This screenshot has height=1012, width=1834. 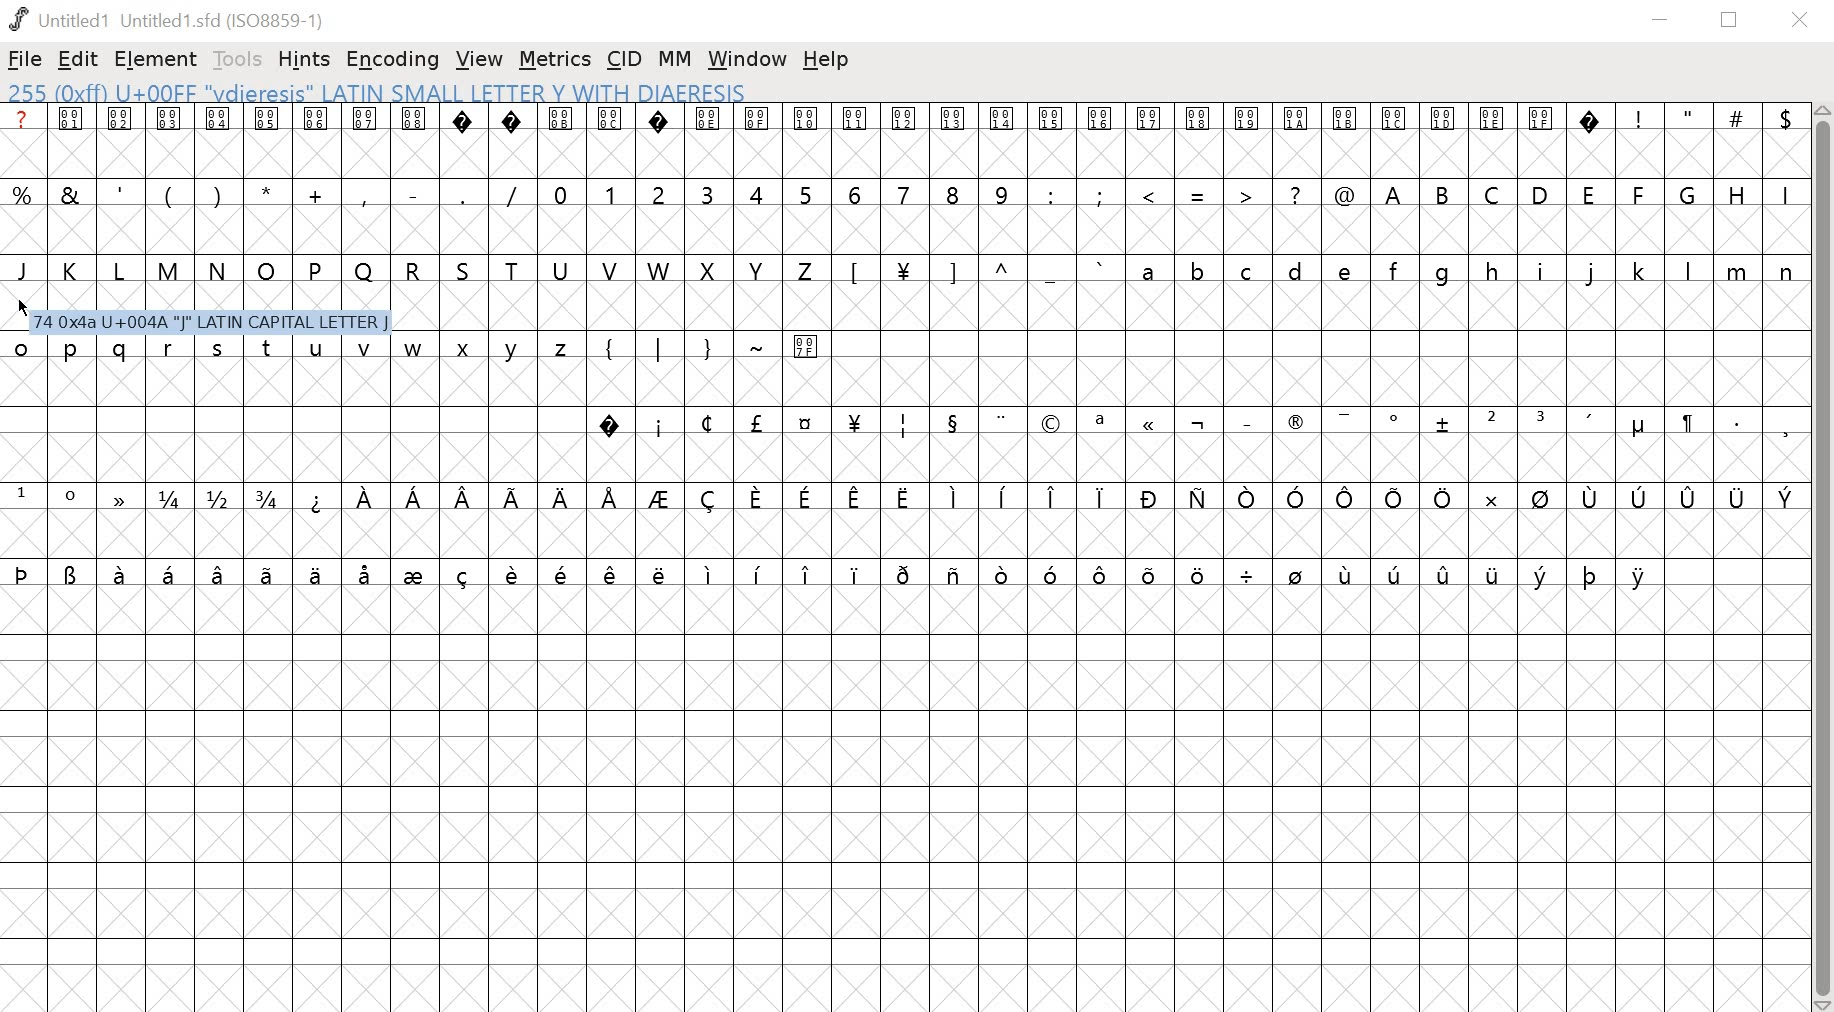 What do you see at coordinates (479, 61) in the screenshot?
I see `VIEW` at bounding box center [479, 61].